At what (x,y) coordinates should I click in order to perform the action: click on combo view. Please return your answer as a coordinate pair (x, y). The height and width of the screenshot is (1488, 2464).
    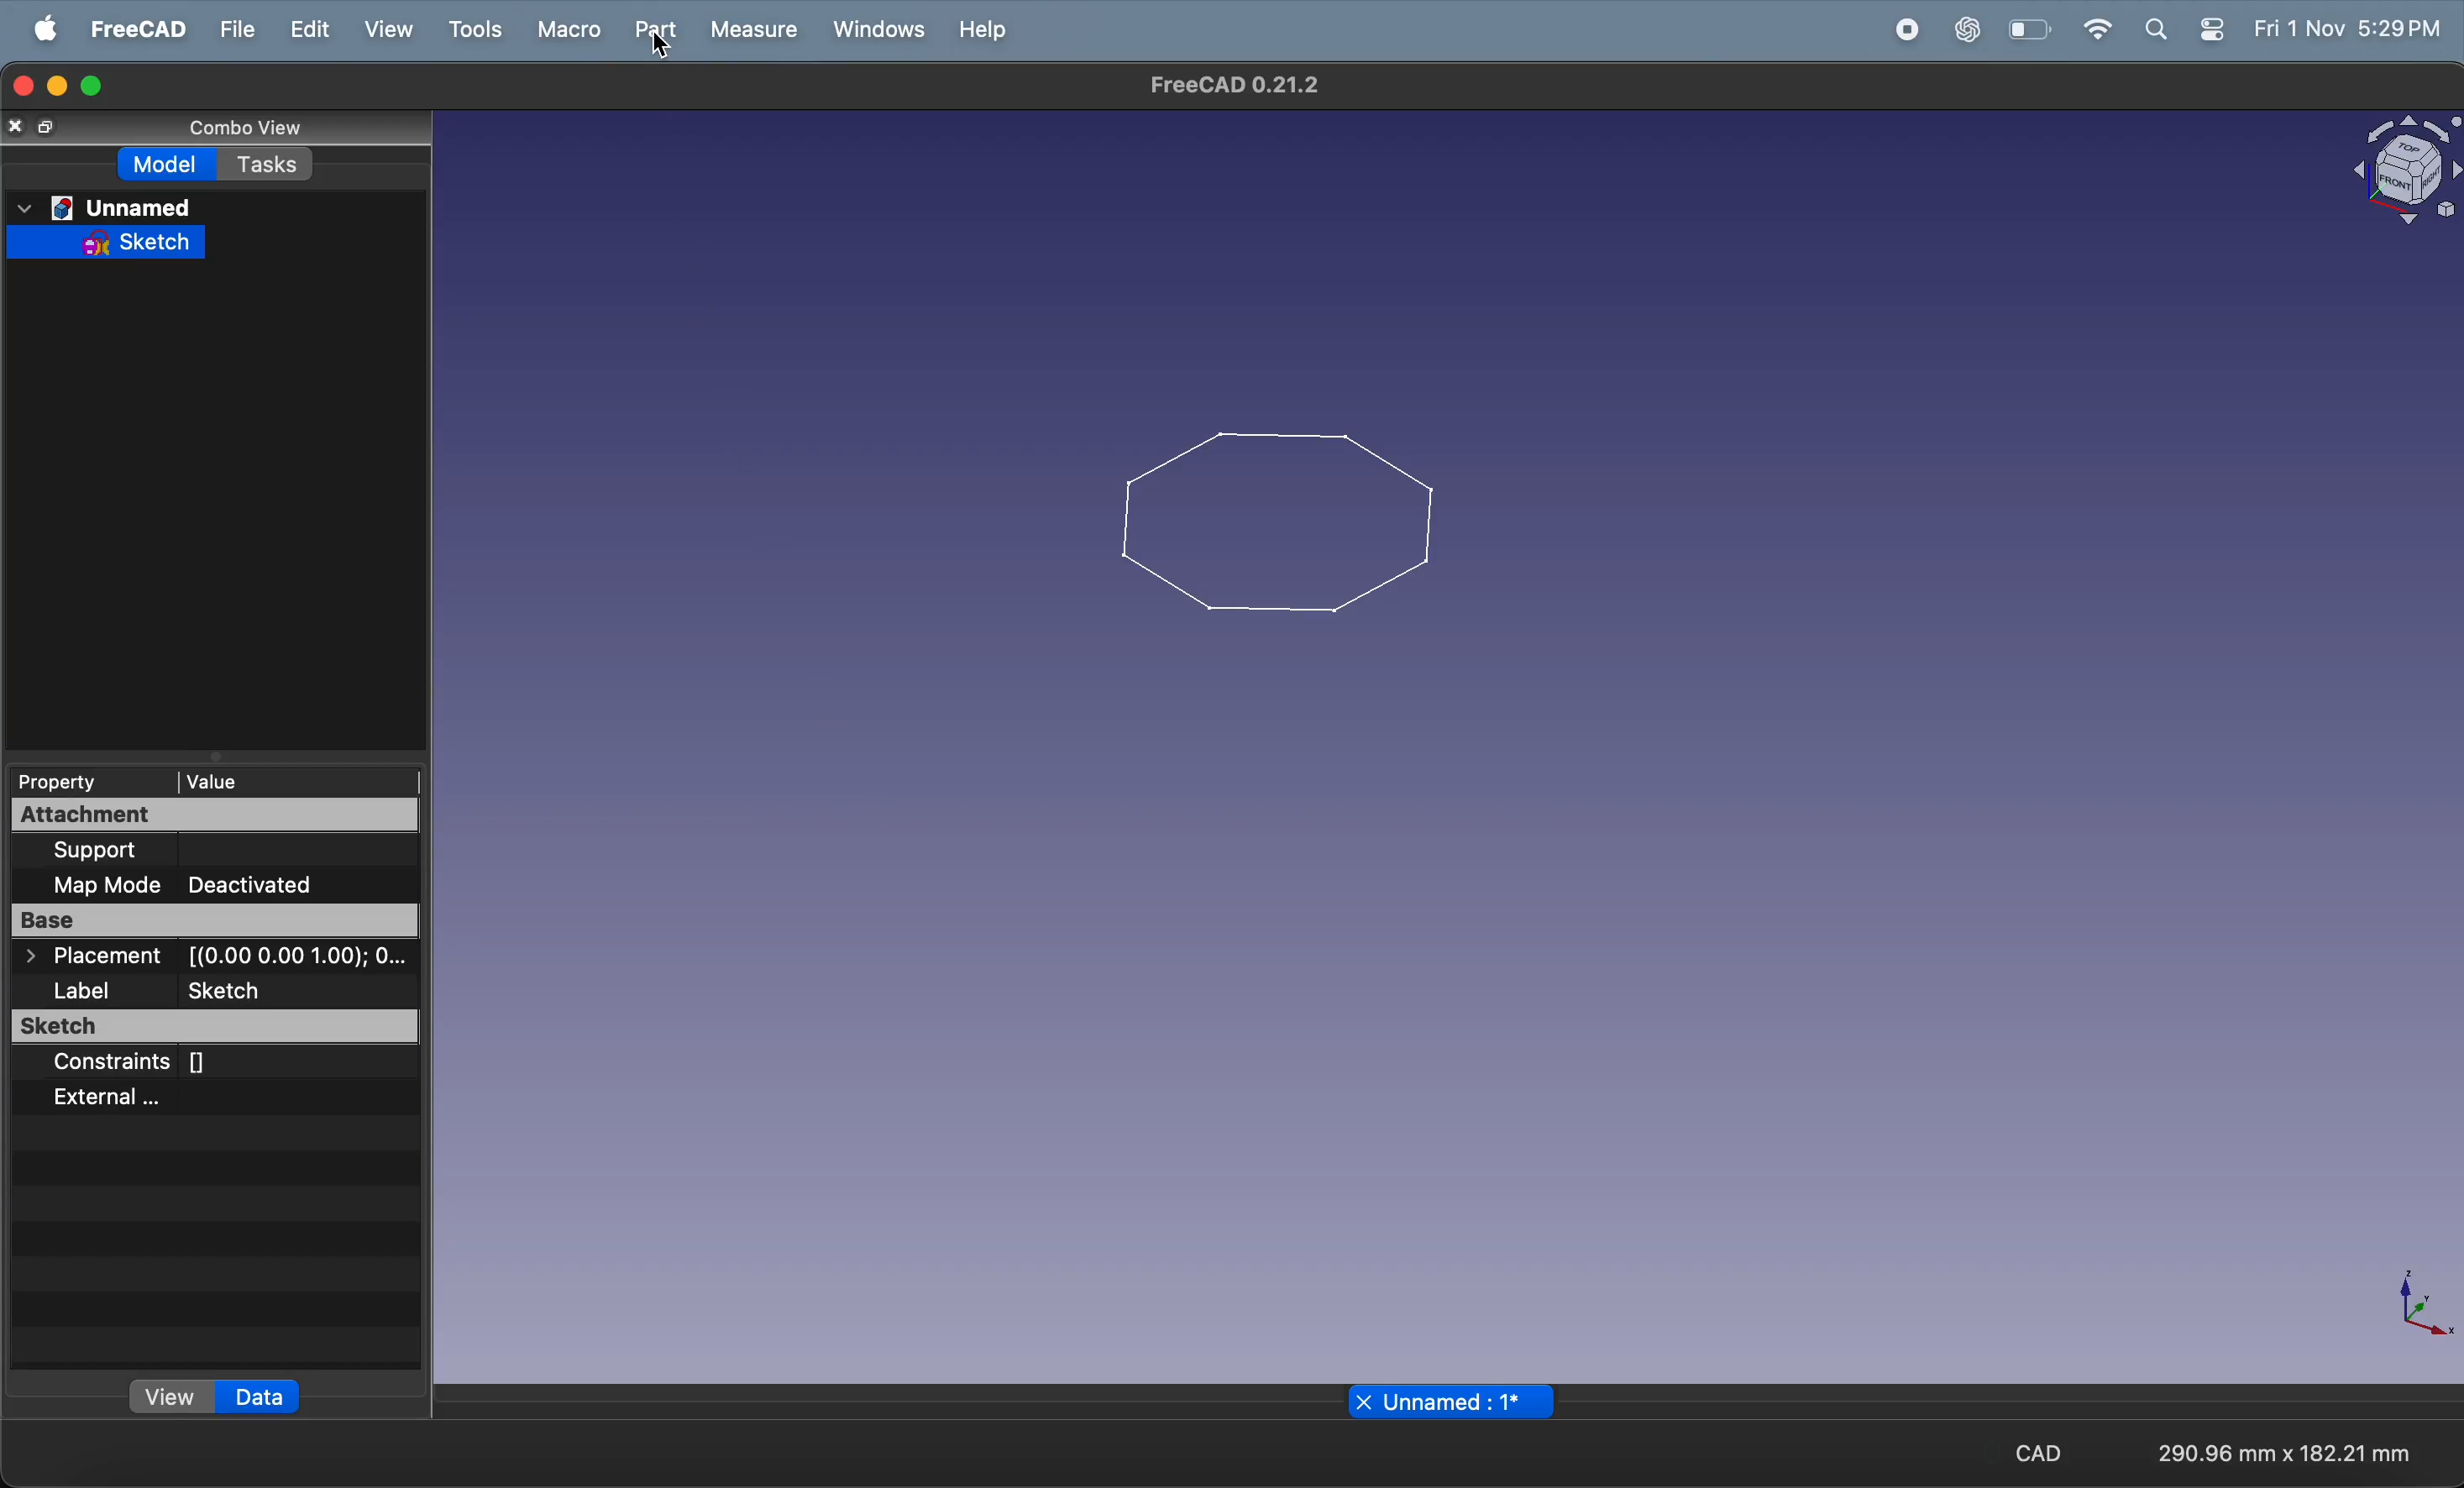
    Looking at the image, I should click on (241, 126).